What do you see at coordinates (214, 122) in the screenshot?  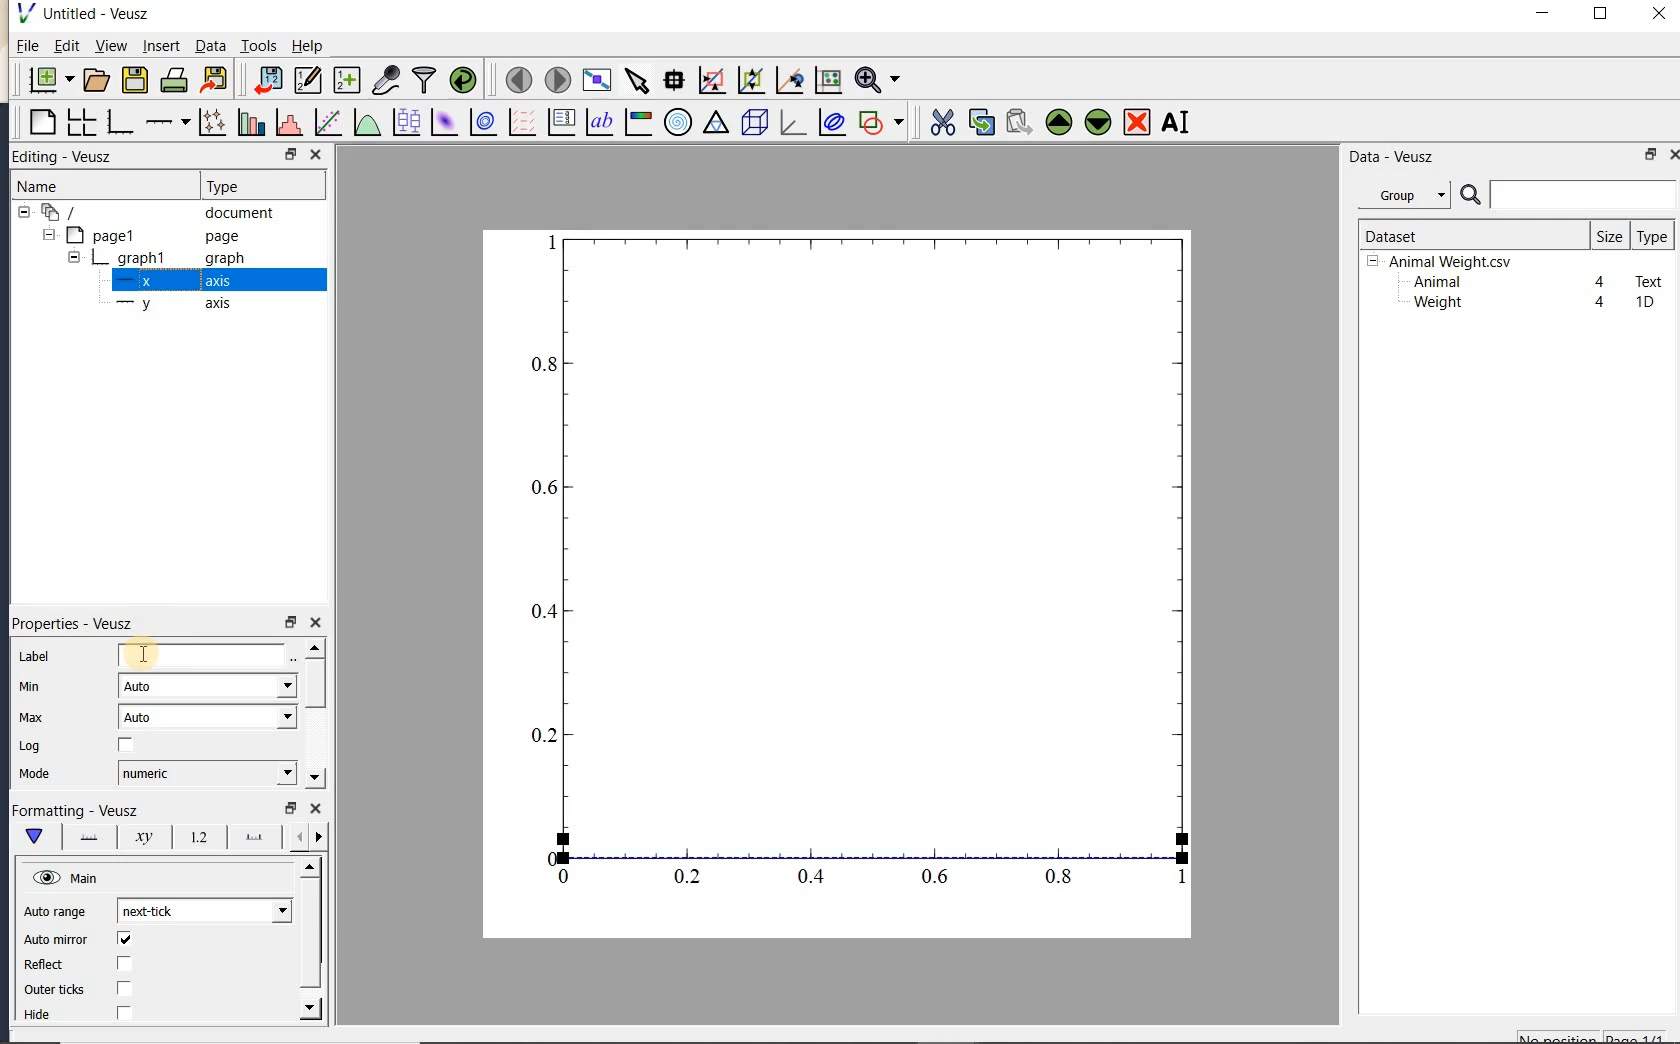 I see `plot points with lines and errorbars` at bounding box center [214, 122].